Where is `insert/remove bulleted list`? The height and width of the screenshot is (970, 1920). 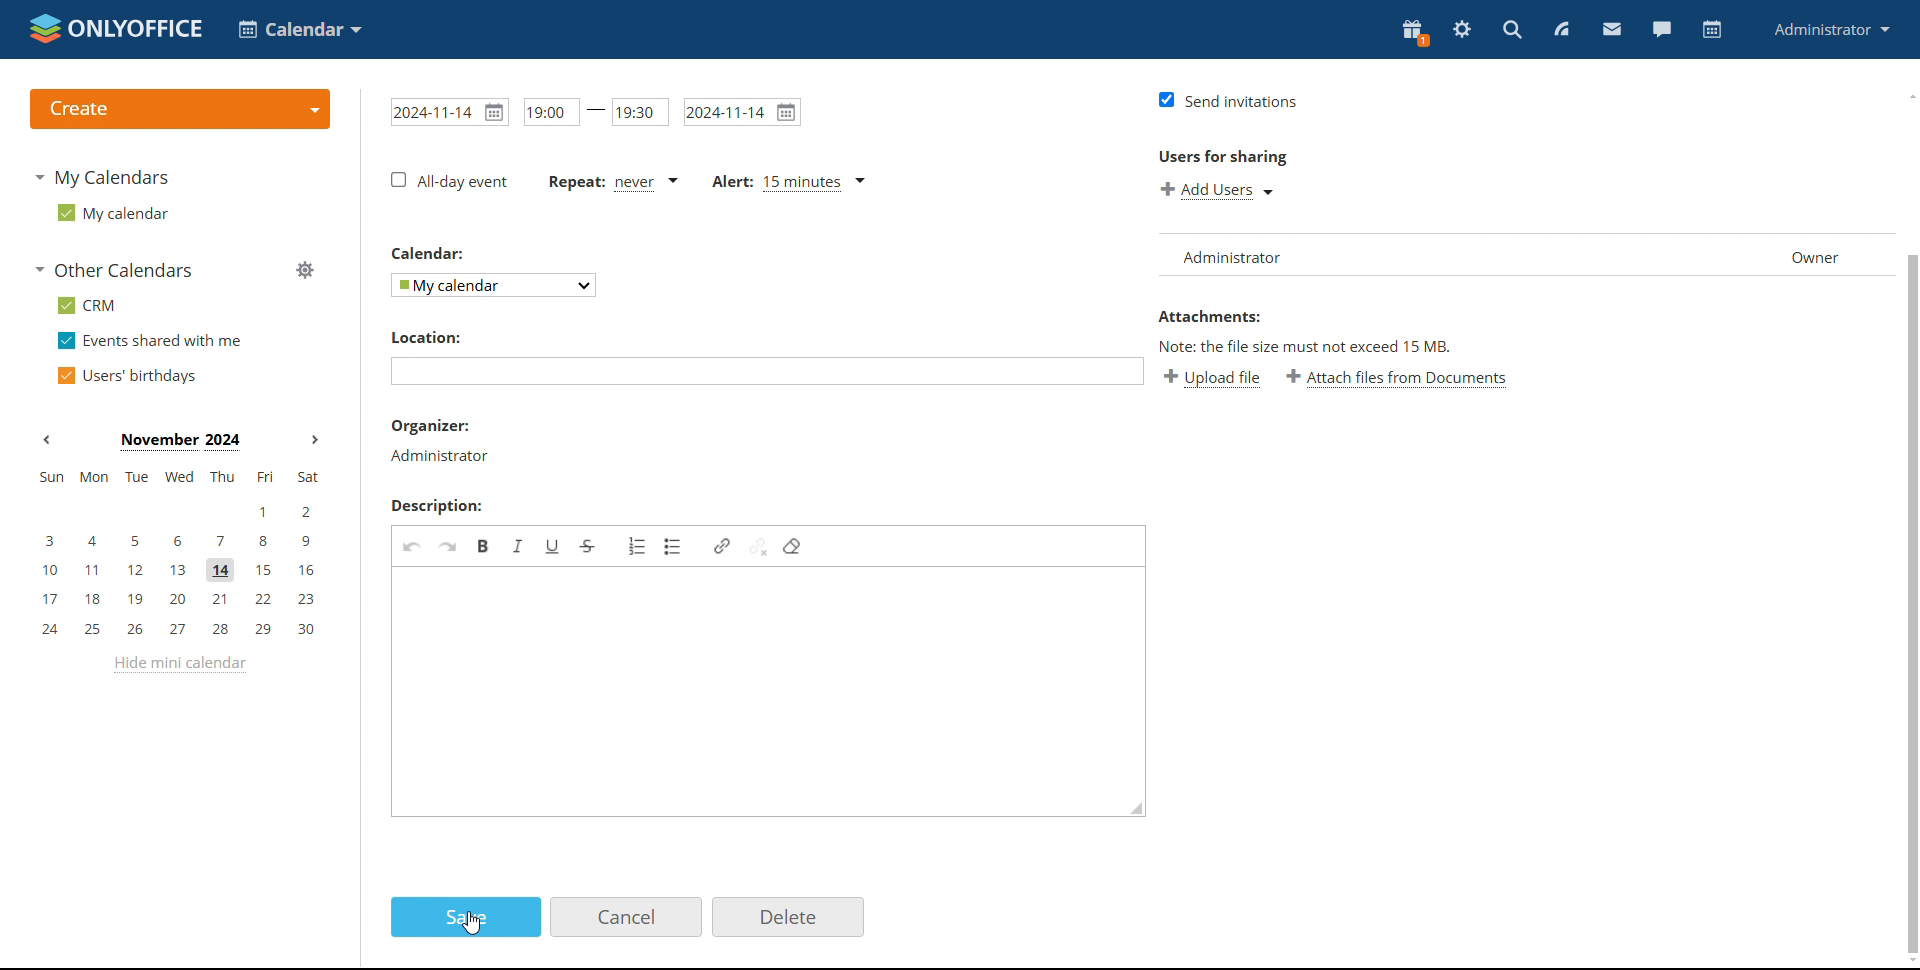 insert/remove bulleted list is located at coordinates (673, 545).